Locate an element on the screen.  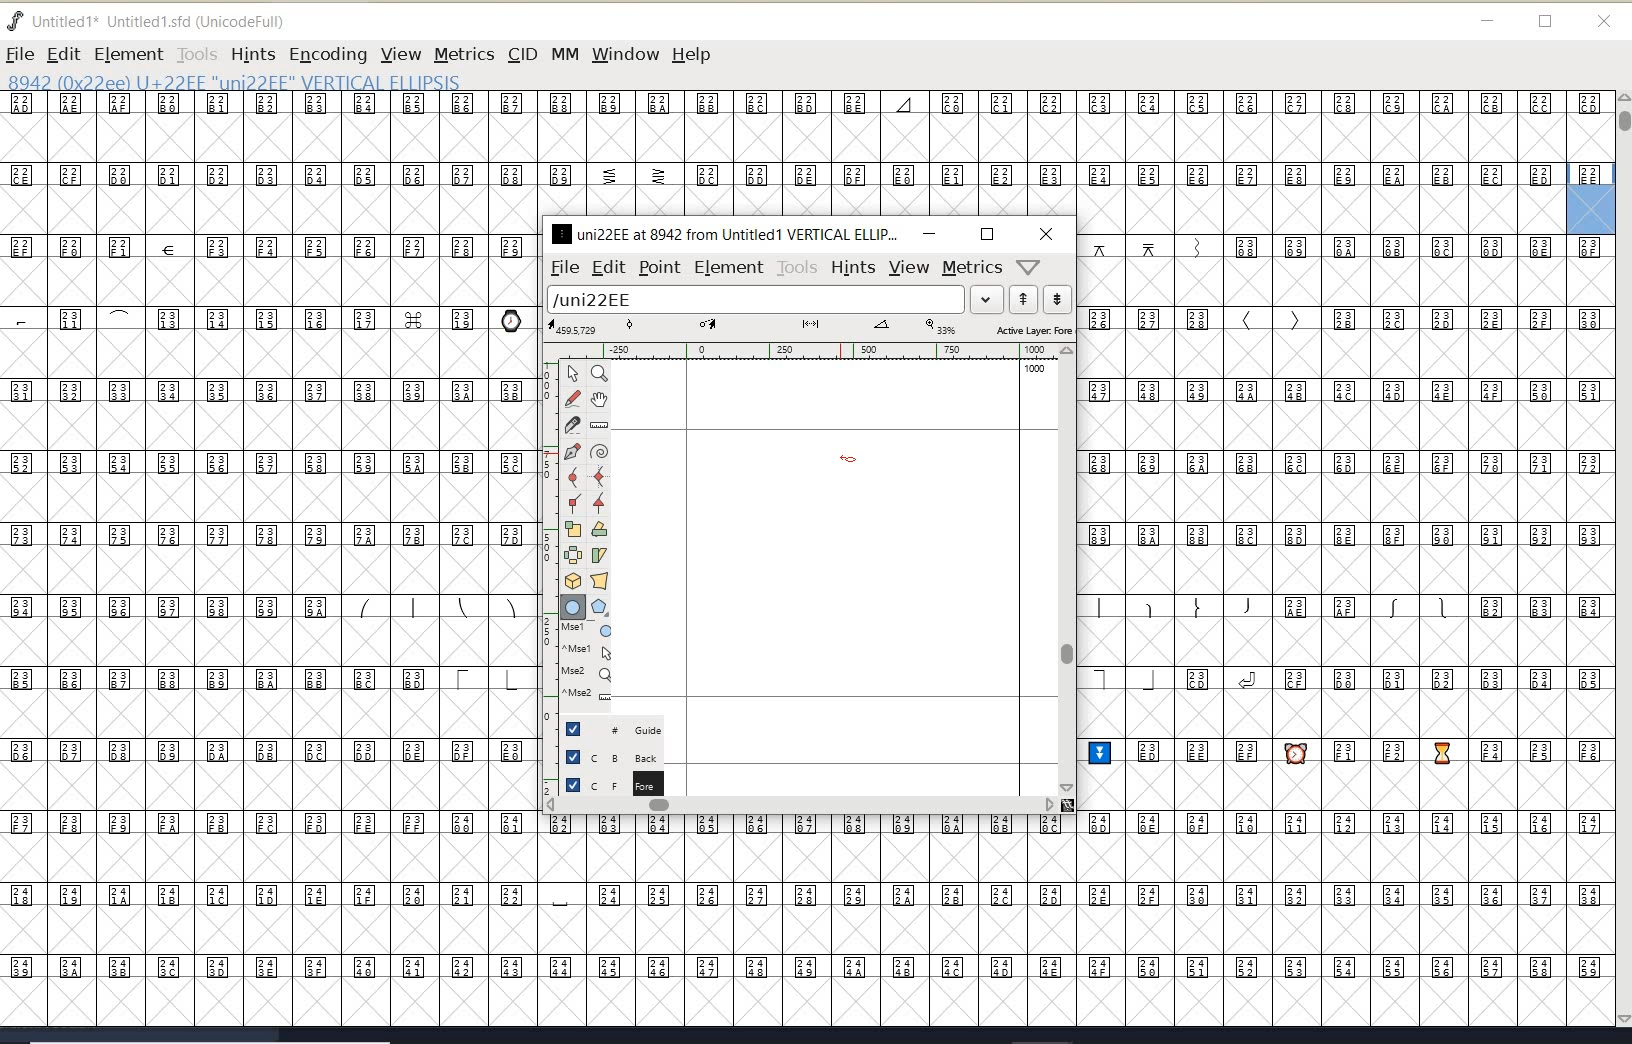
measure distance, angle between points is located at coordinates (600, 424).